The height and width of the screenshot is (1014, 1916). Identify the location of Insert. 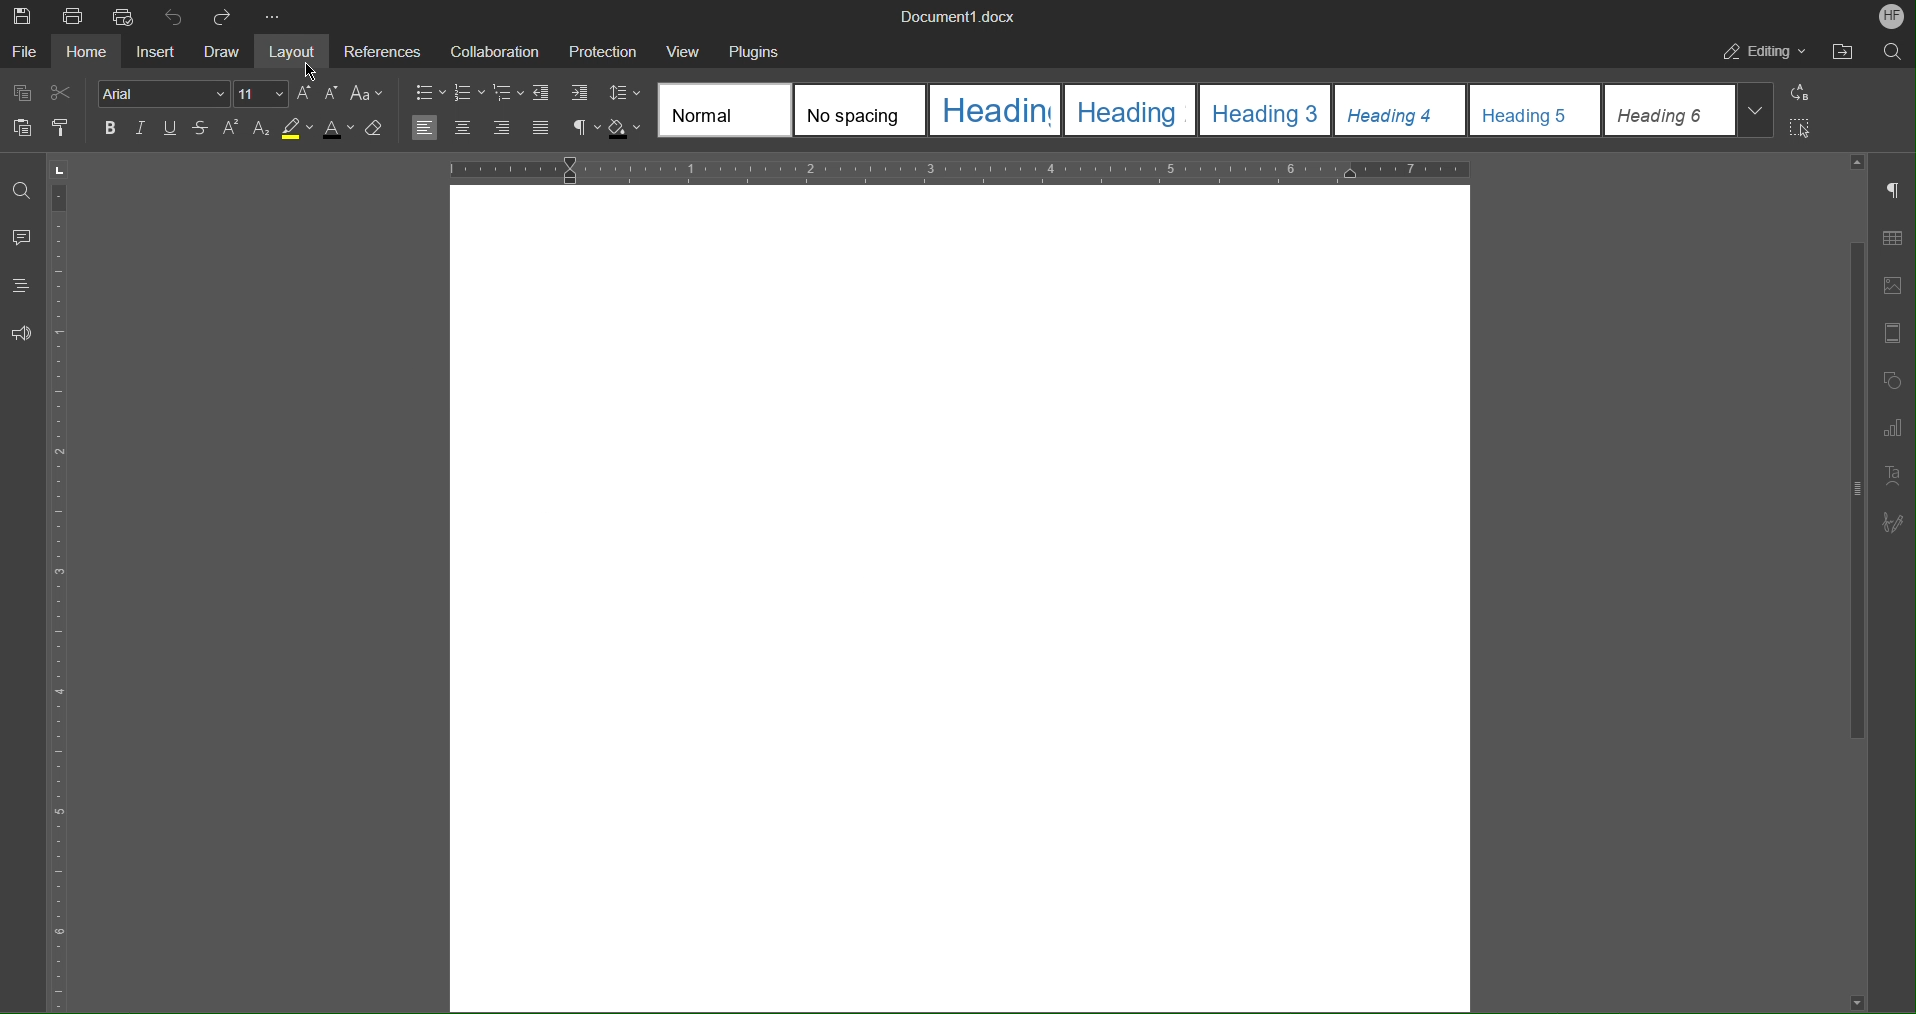
(154, 52).